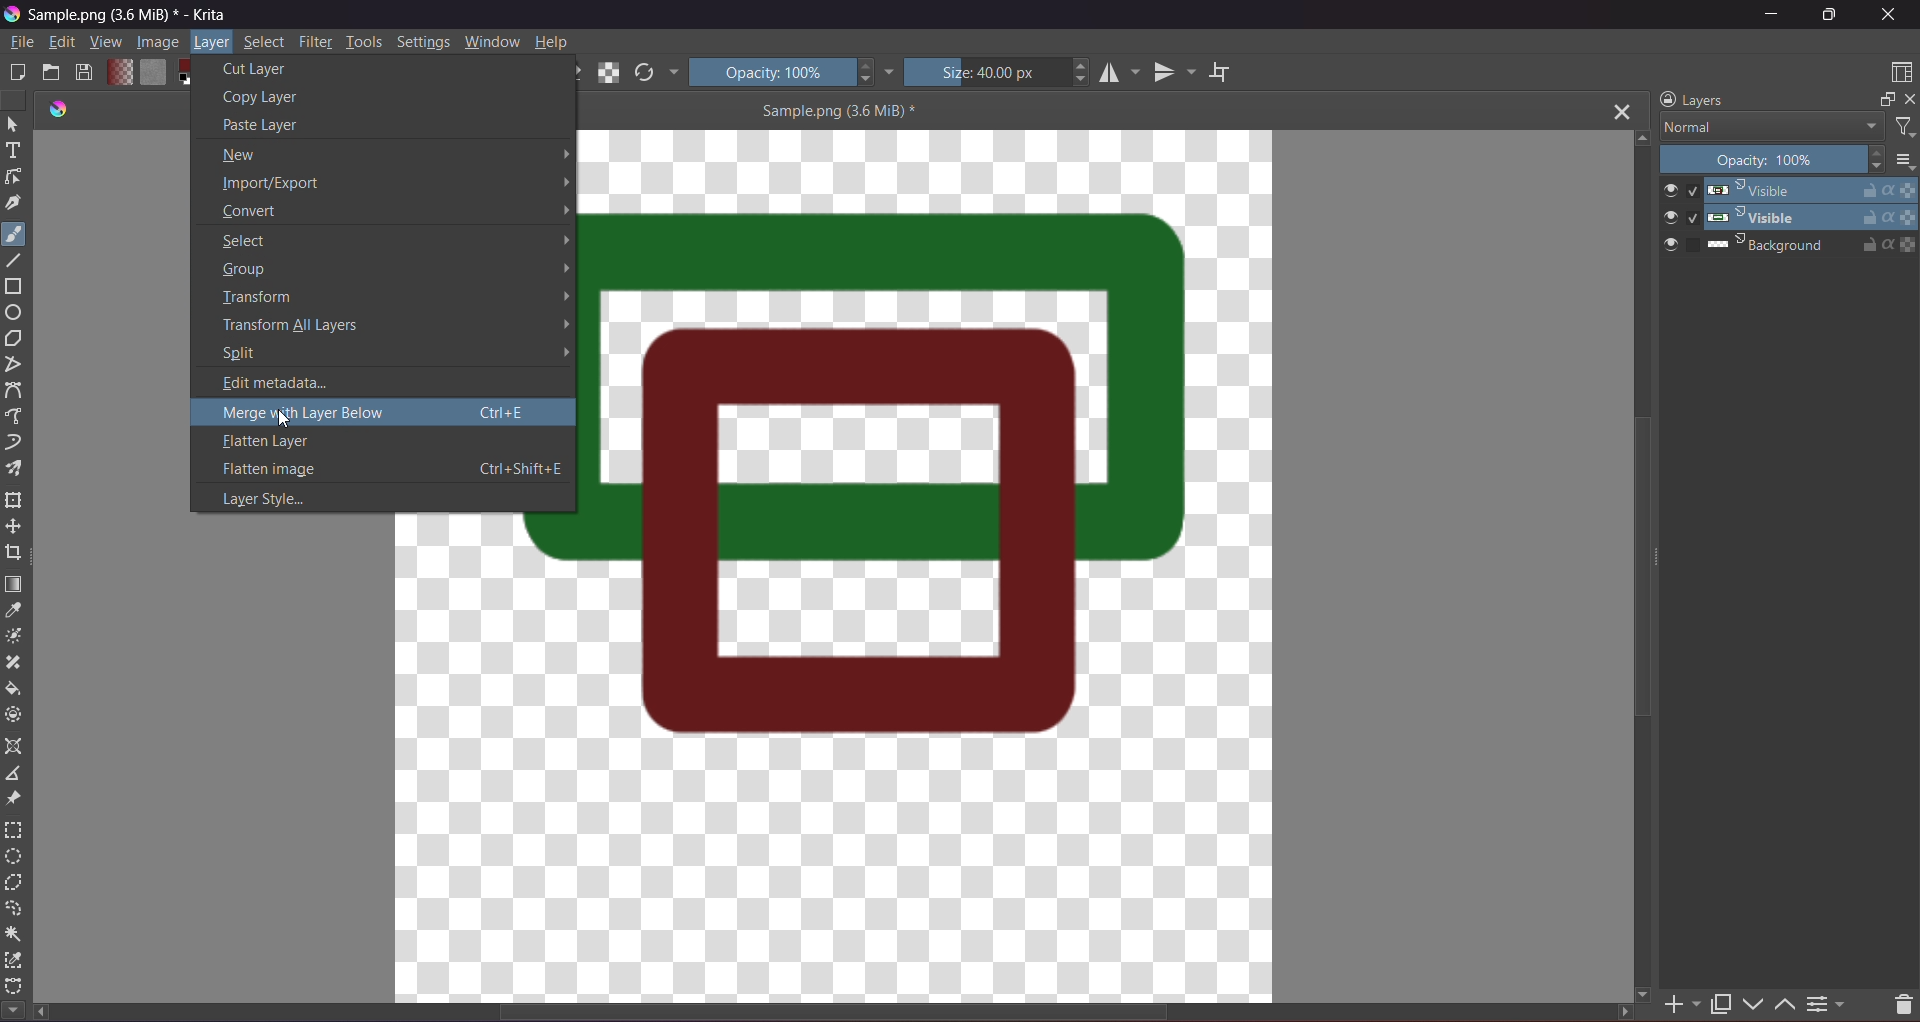  I want to click on Image, so click(155, 43).